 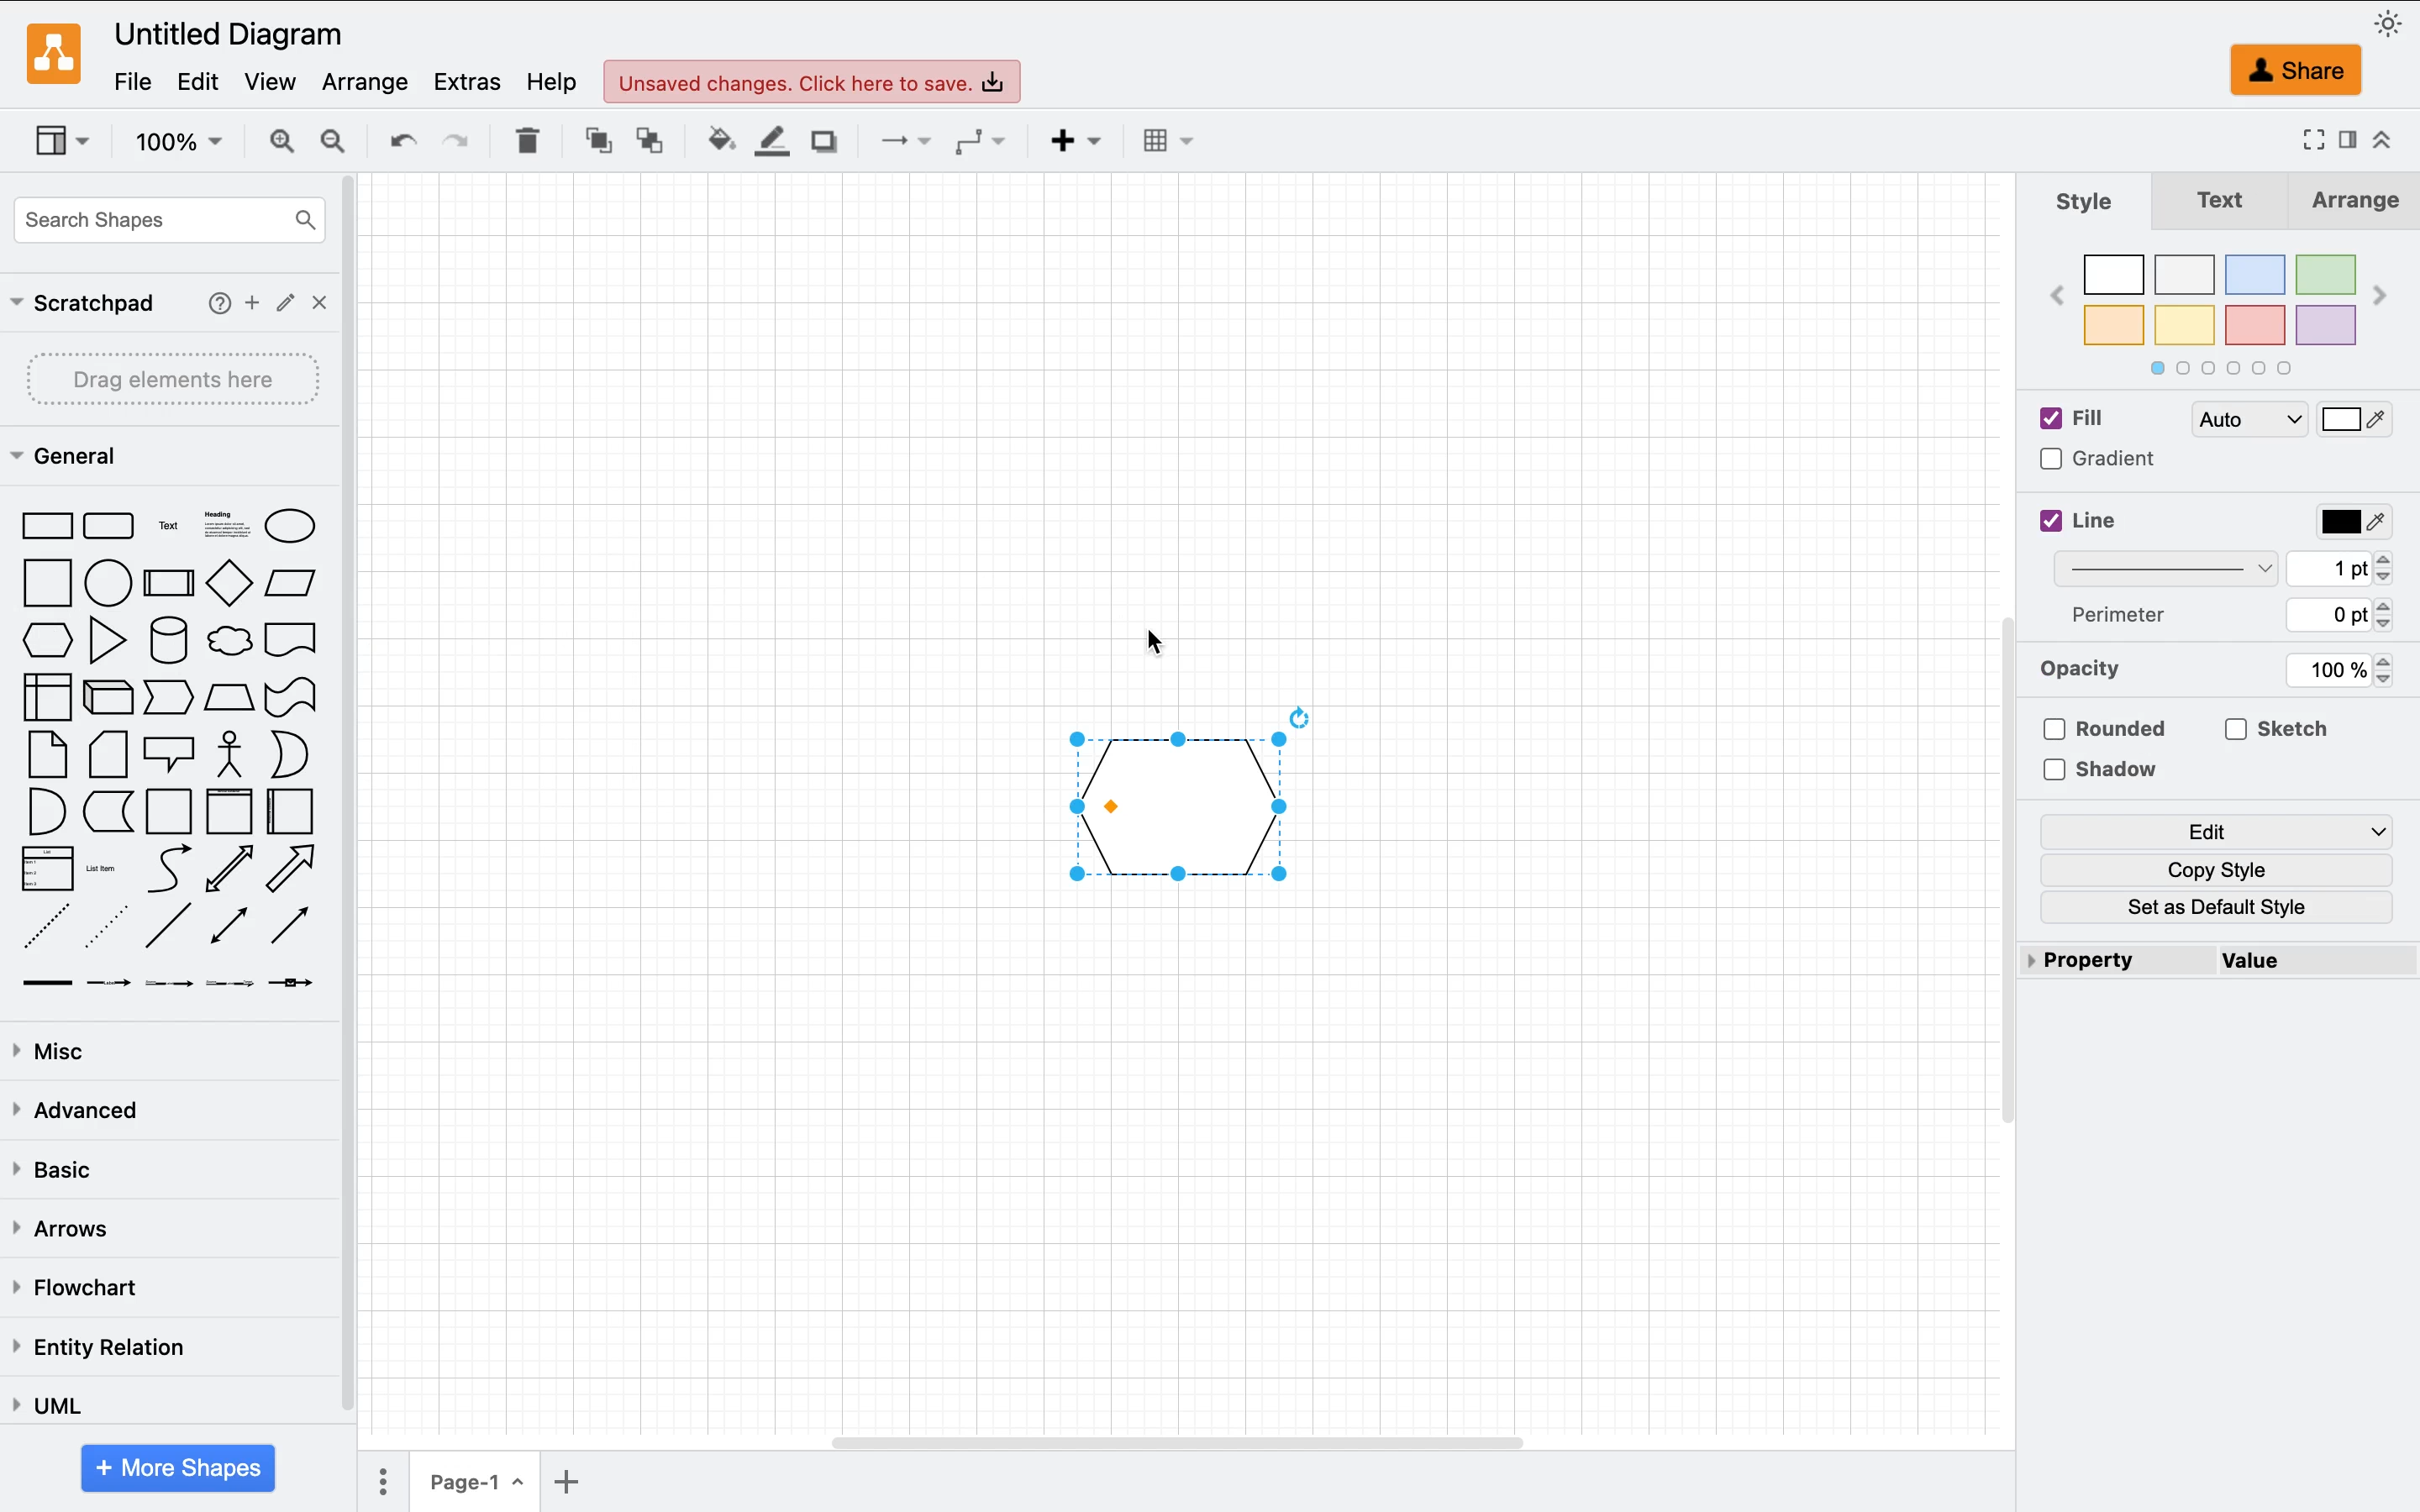 What do you see at coordinates (1190, 801) in the screenshot?
I see `added hexagon` at bounding box center [1190, 801].